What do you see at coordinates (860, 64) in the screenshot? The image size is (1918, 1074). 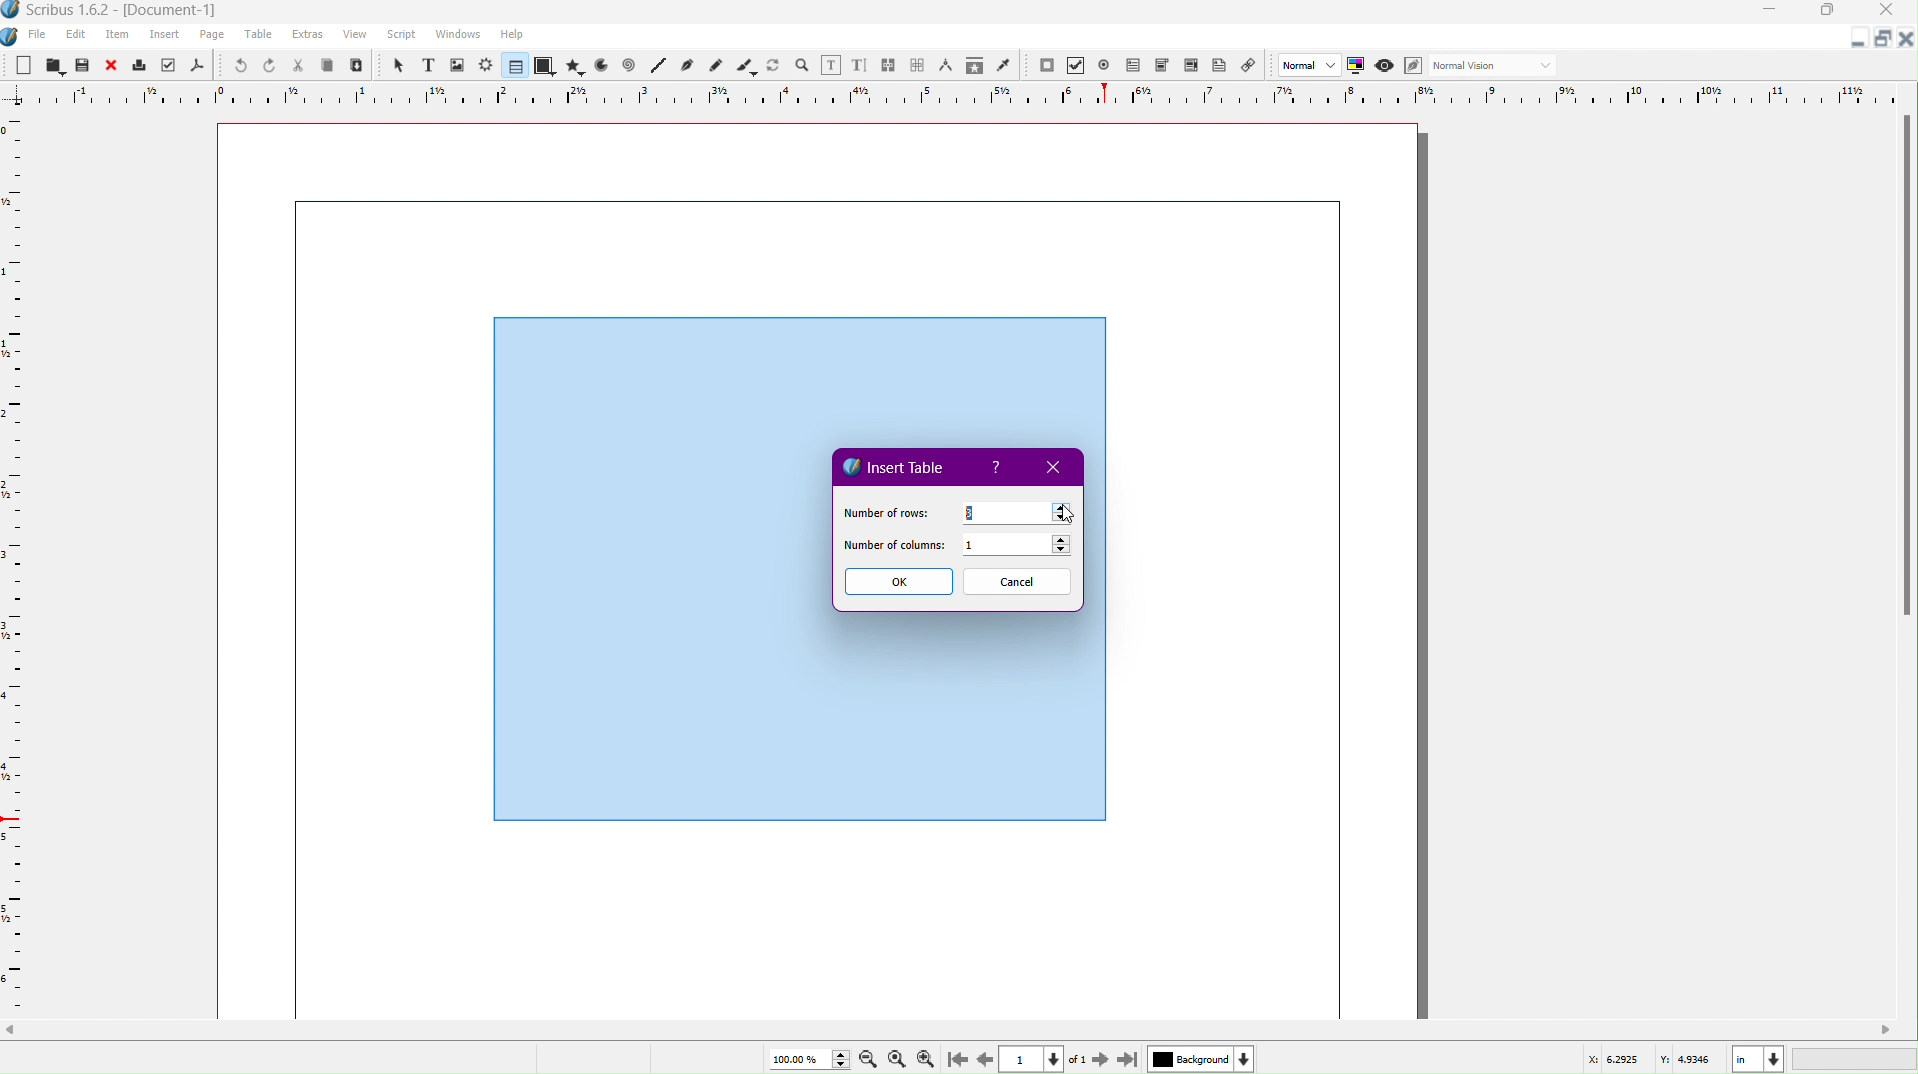 I see `Edit Text with Story Editor` at bounding box center [860, 64].